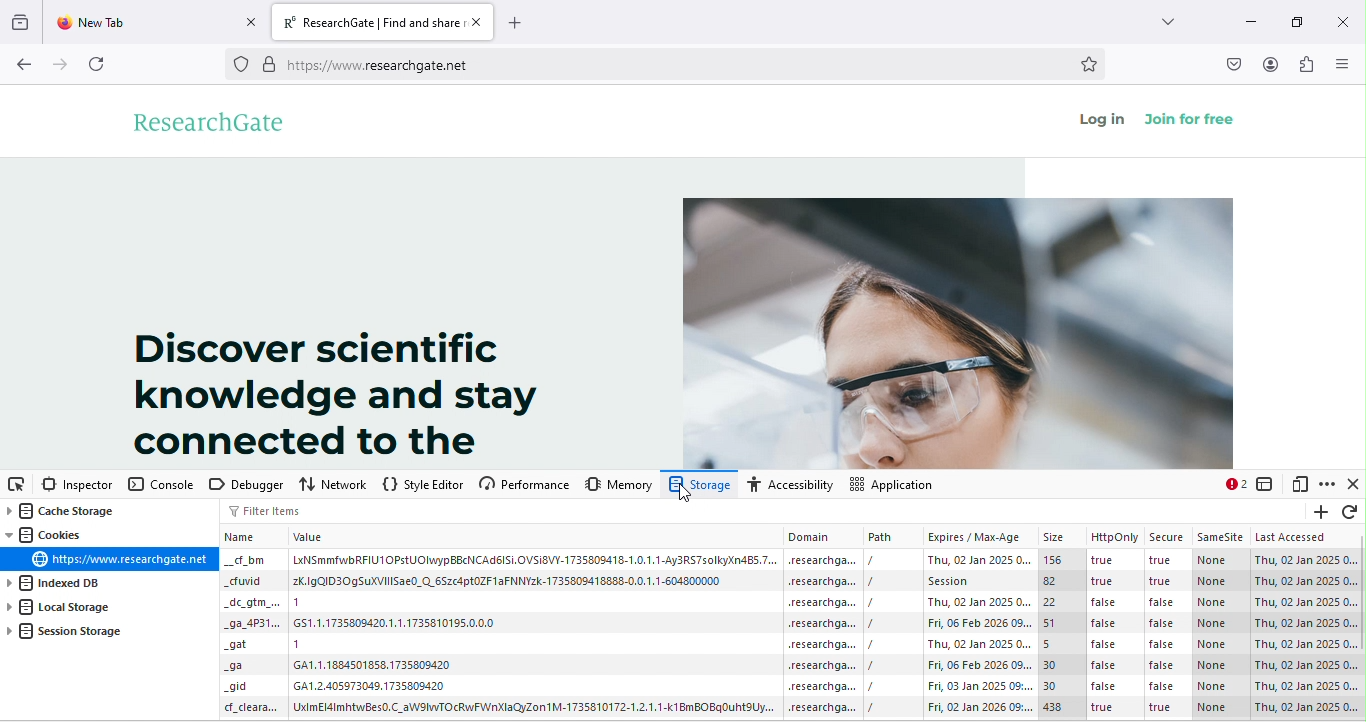 The width and height of the screenshot is (1366, 722). What do you see at coordinates (520, 486) in the screenshot?
I see `performance` at bounding box center [520, 486].